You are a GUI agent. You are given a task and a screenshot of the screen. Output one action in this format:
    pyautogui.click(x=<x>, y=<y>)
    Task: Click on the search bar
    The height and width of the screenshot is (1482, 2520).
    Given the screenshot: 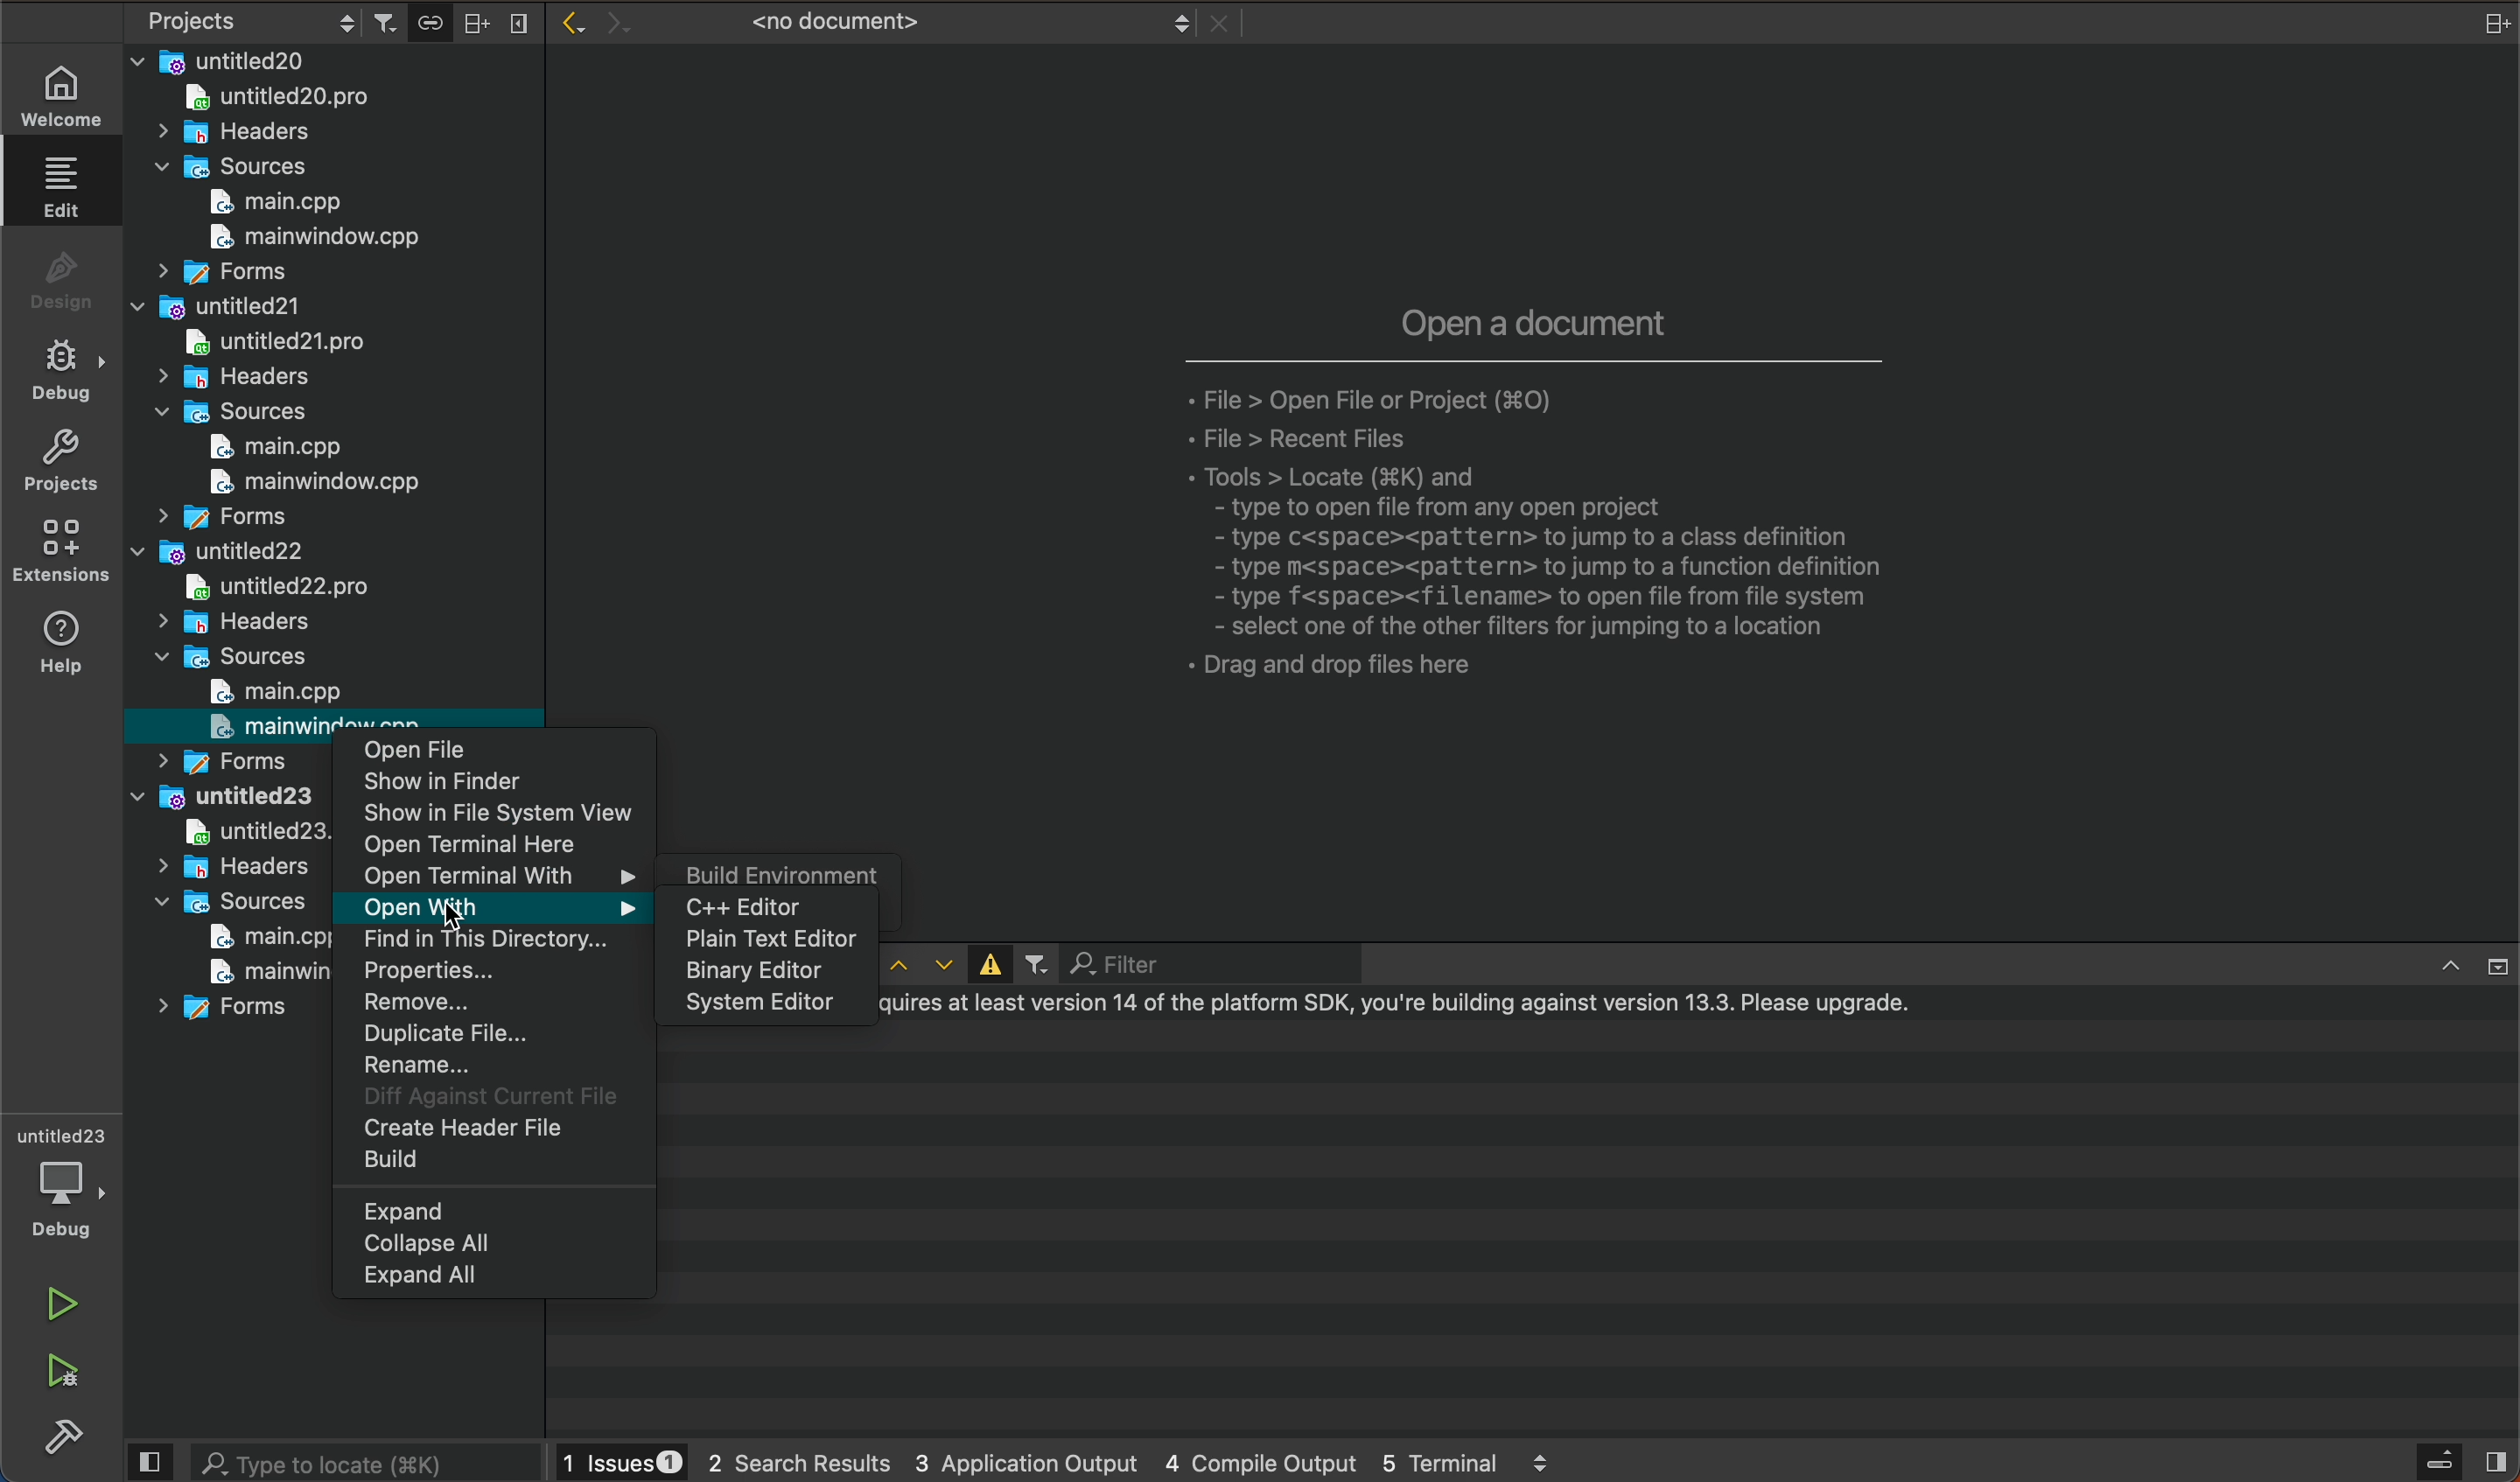 What is the action you would take?
    pyautogui.click(x=366, y=1461)
    